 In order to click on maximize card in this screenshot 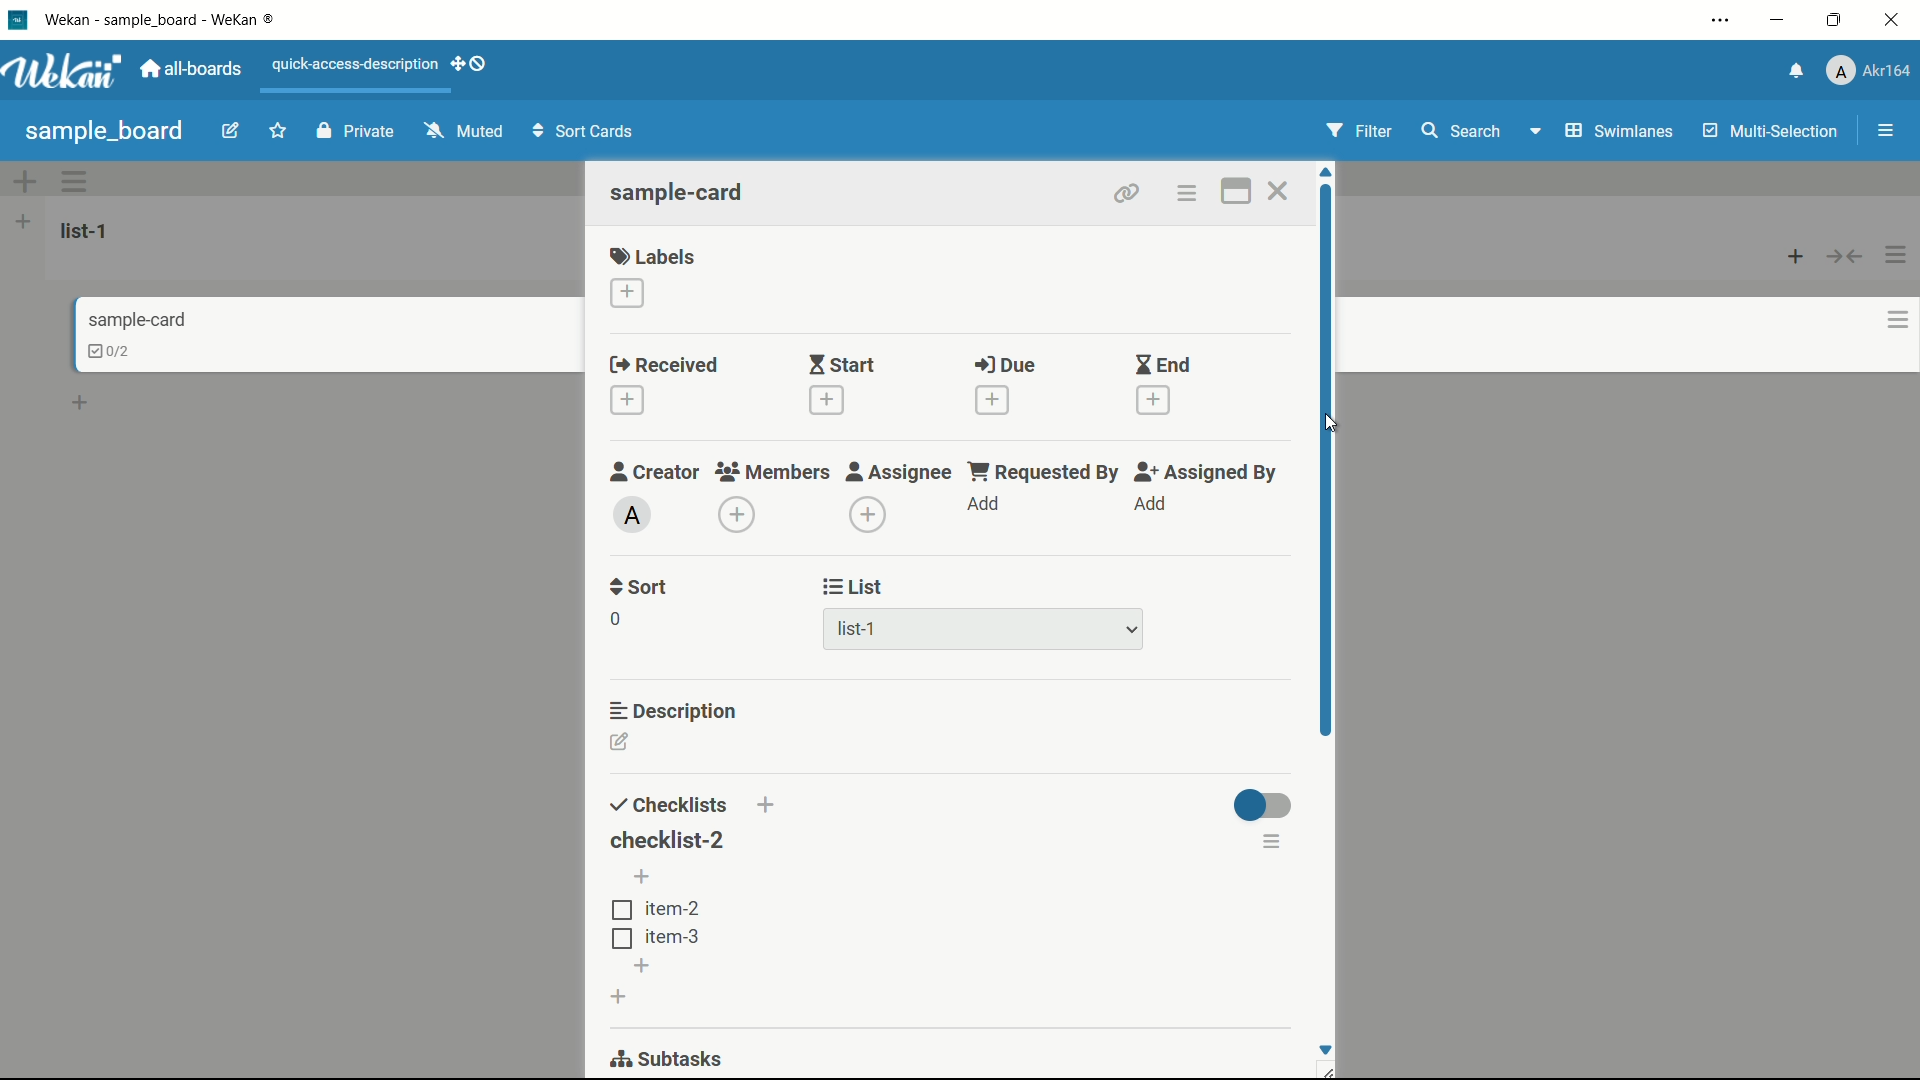, I will do `click(1234, 191)`.